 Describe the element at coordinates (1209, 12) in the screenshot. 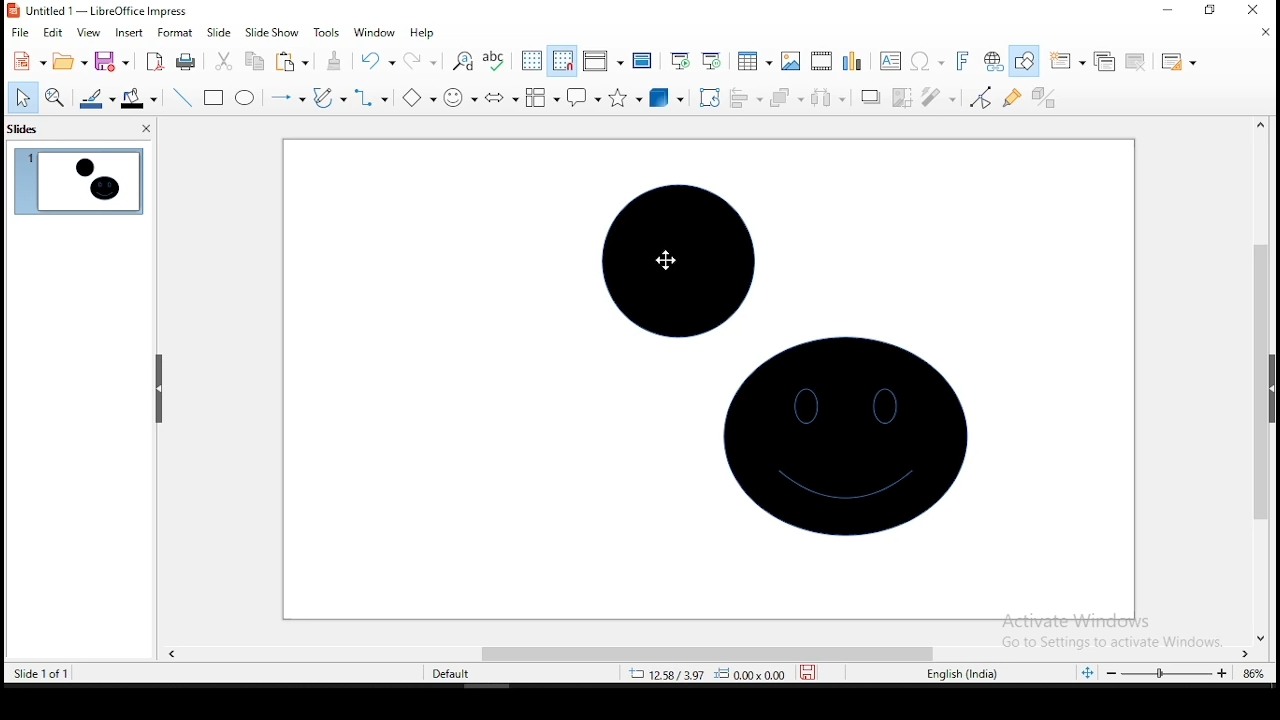

I see `restore` at that location.